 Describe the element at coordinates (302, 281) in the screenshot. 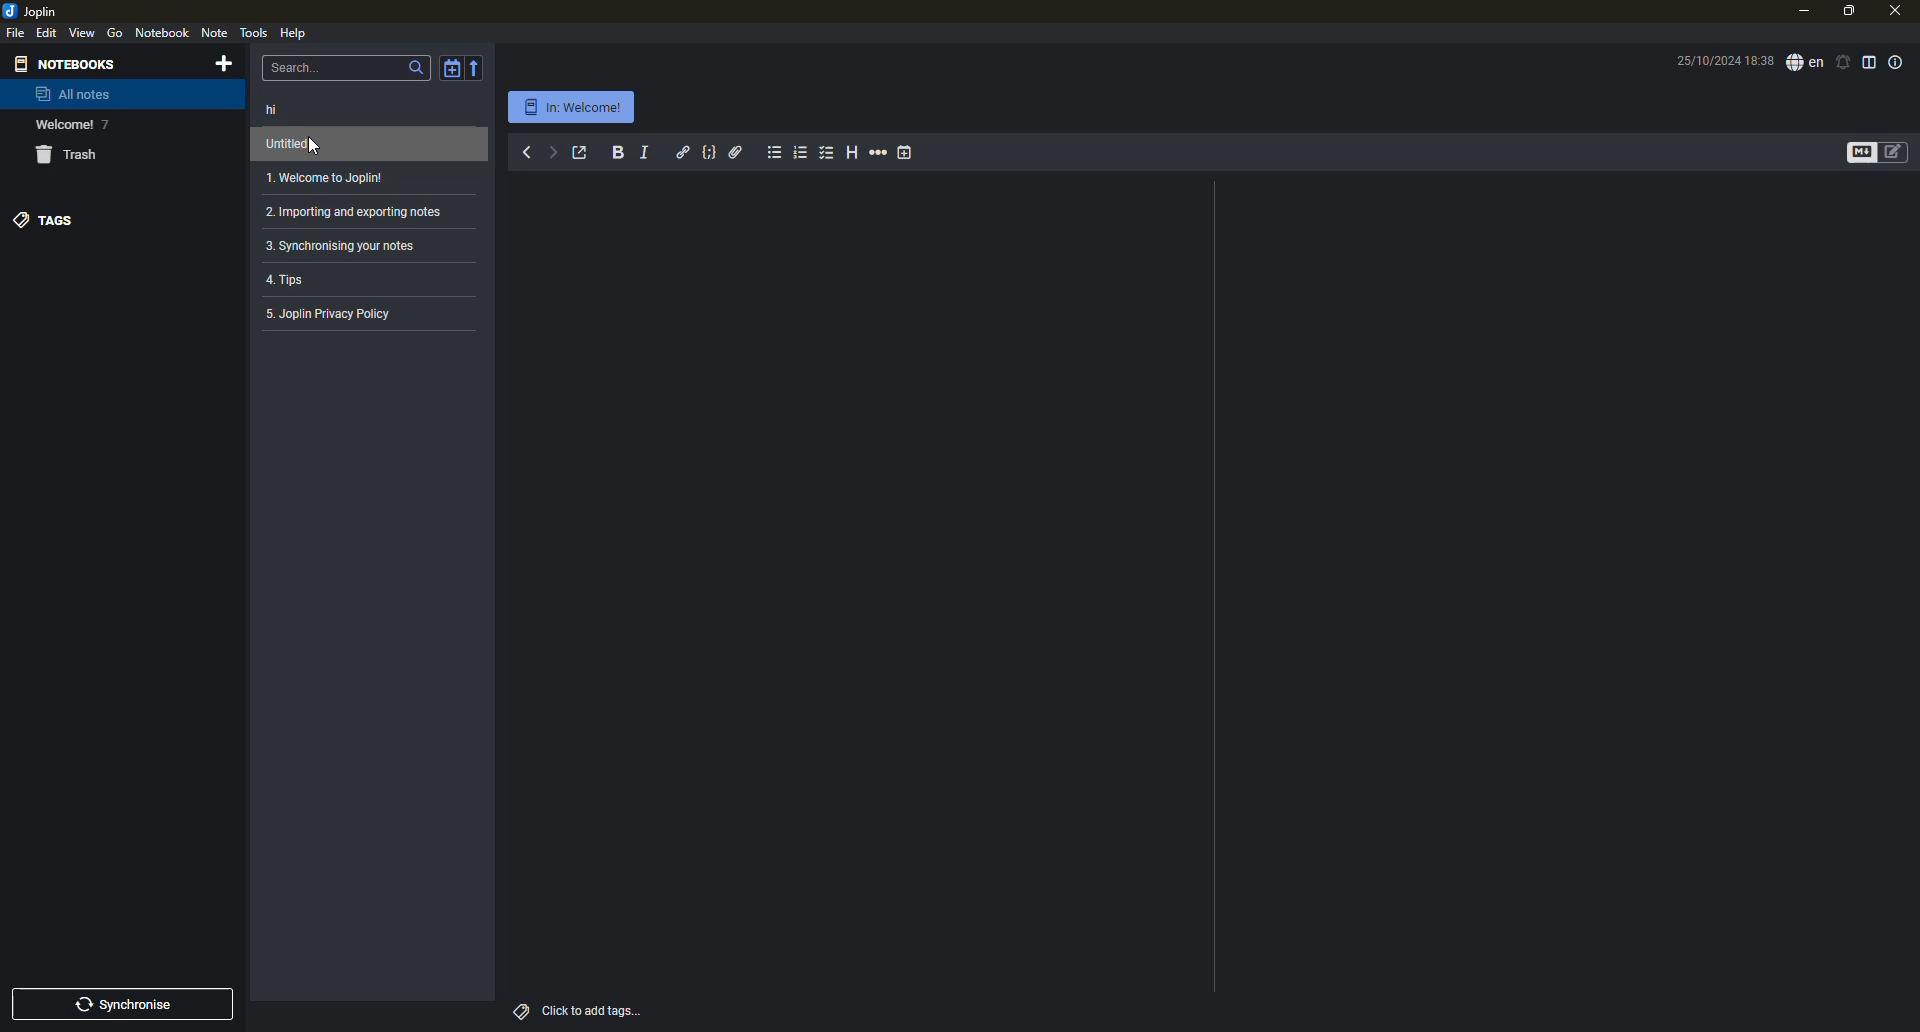

I see `4. Tips` at that location.